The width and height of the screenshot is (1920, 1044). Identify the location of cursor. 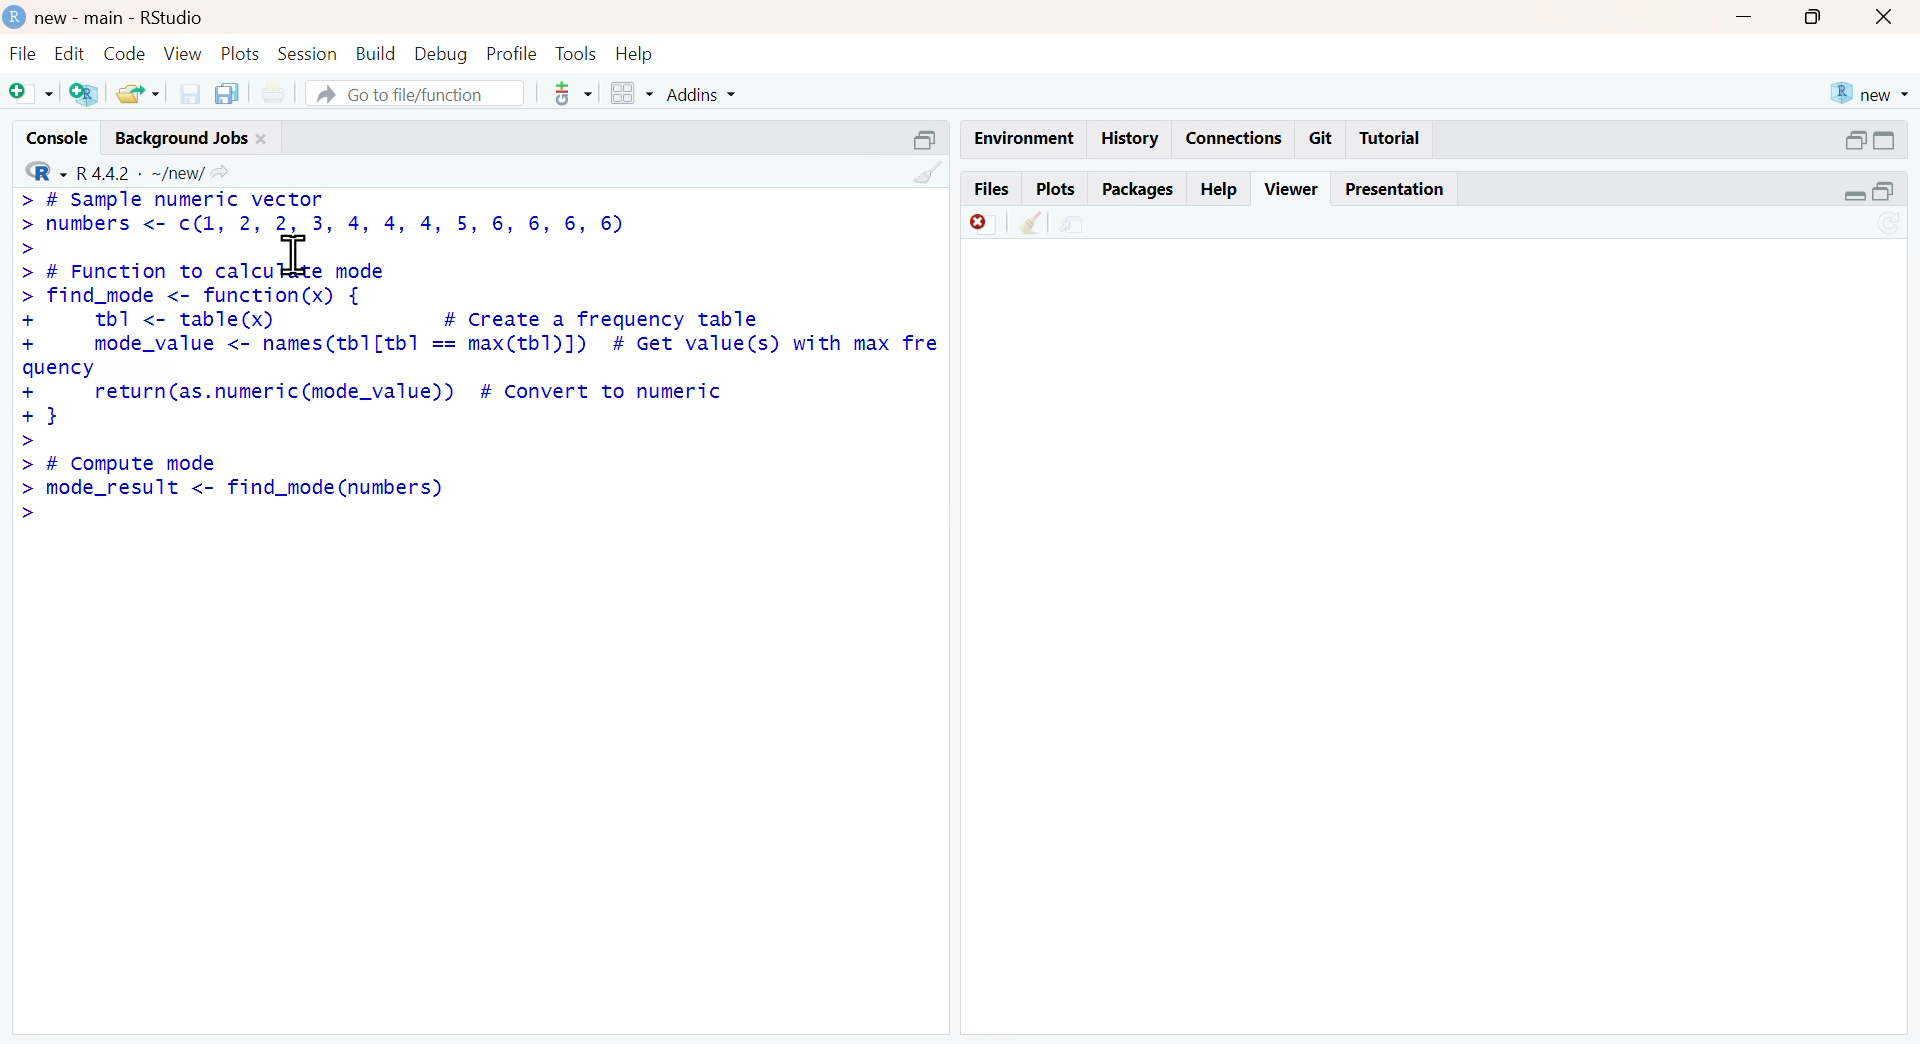
(293, 254).